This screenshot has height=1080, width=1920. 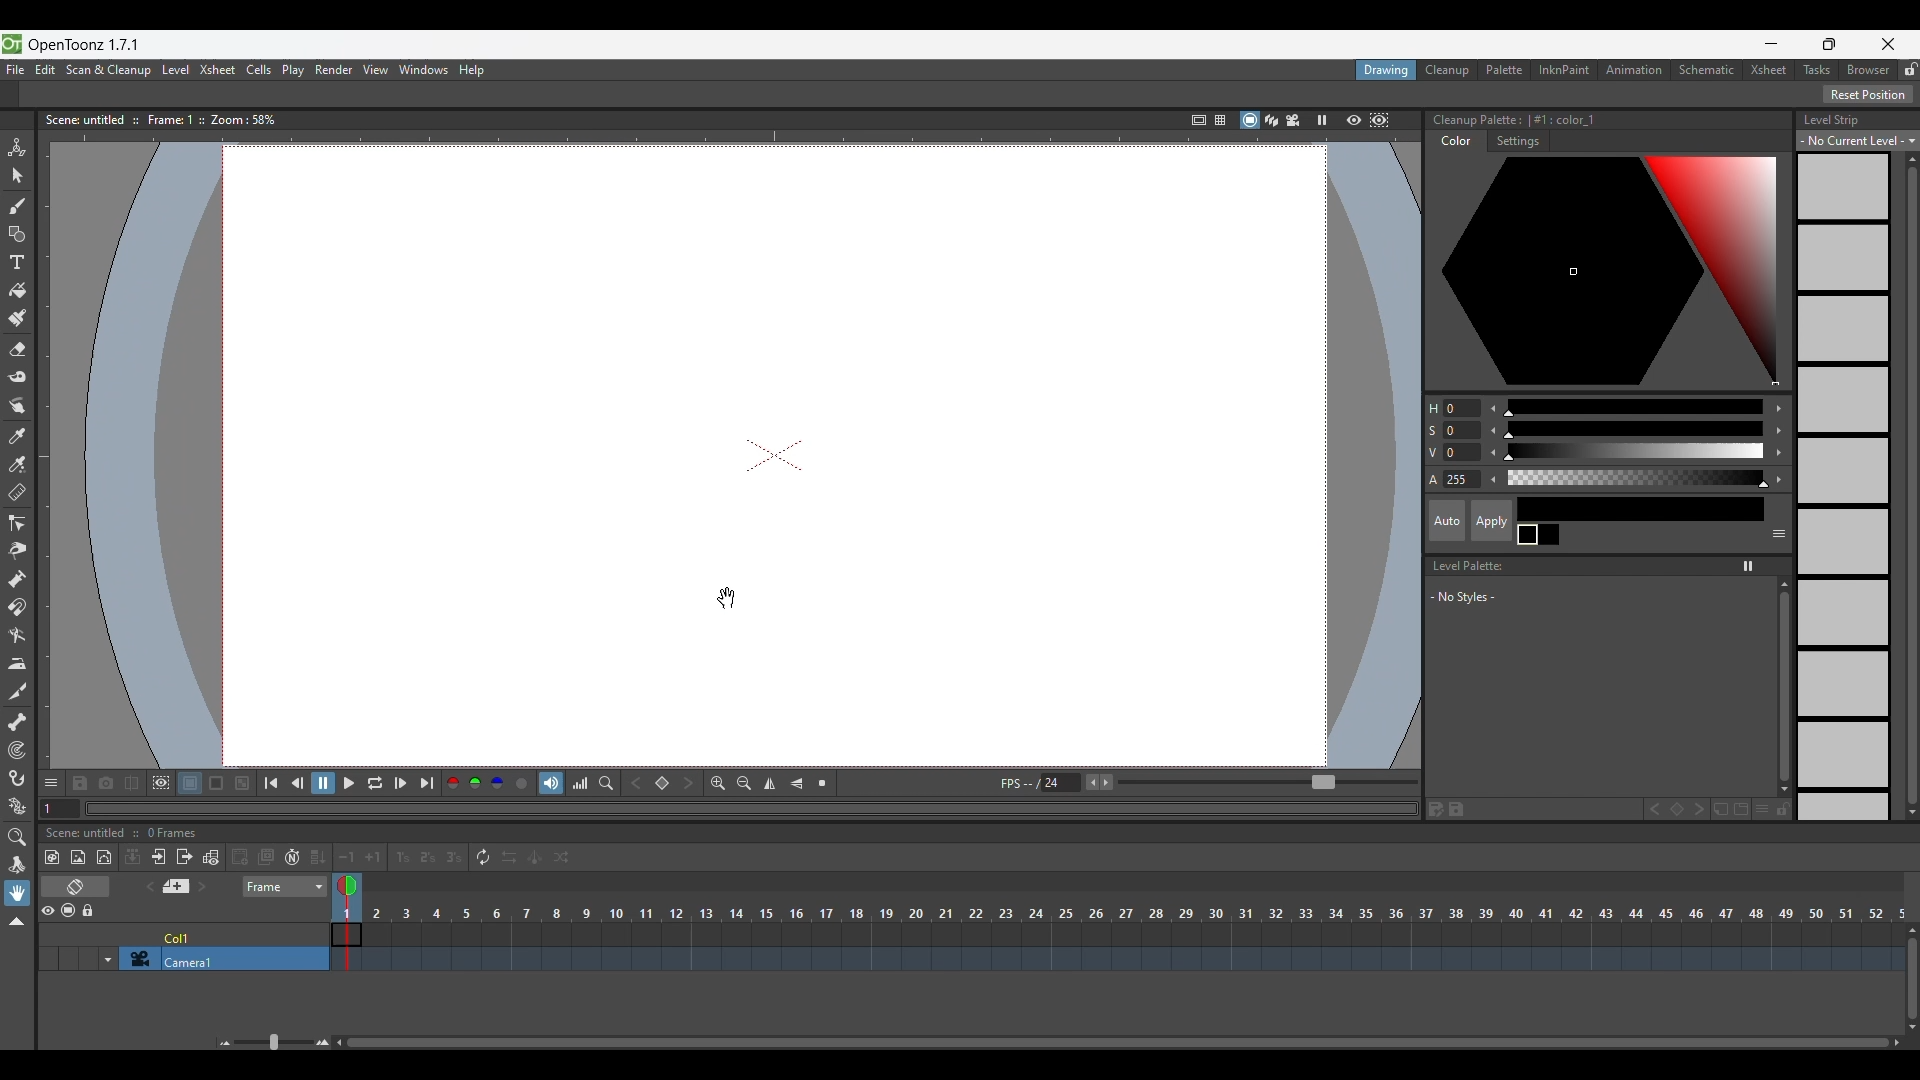 I want to click on Locator, so click(x=606, y=783).